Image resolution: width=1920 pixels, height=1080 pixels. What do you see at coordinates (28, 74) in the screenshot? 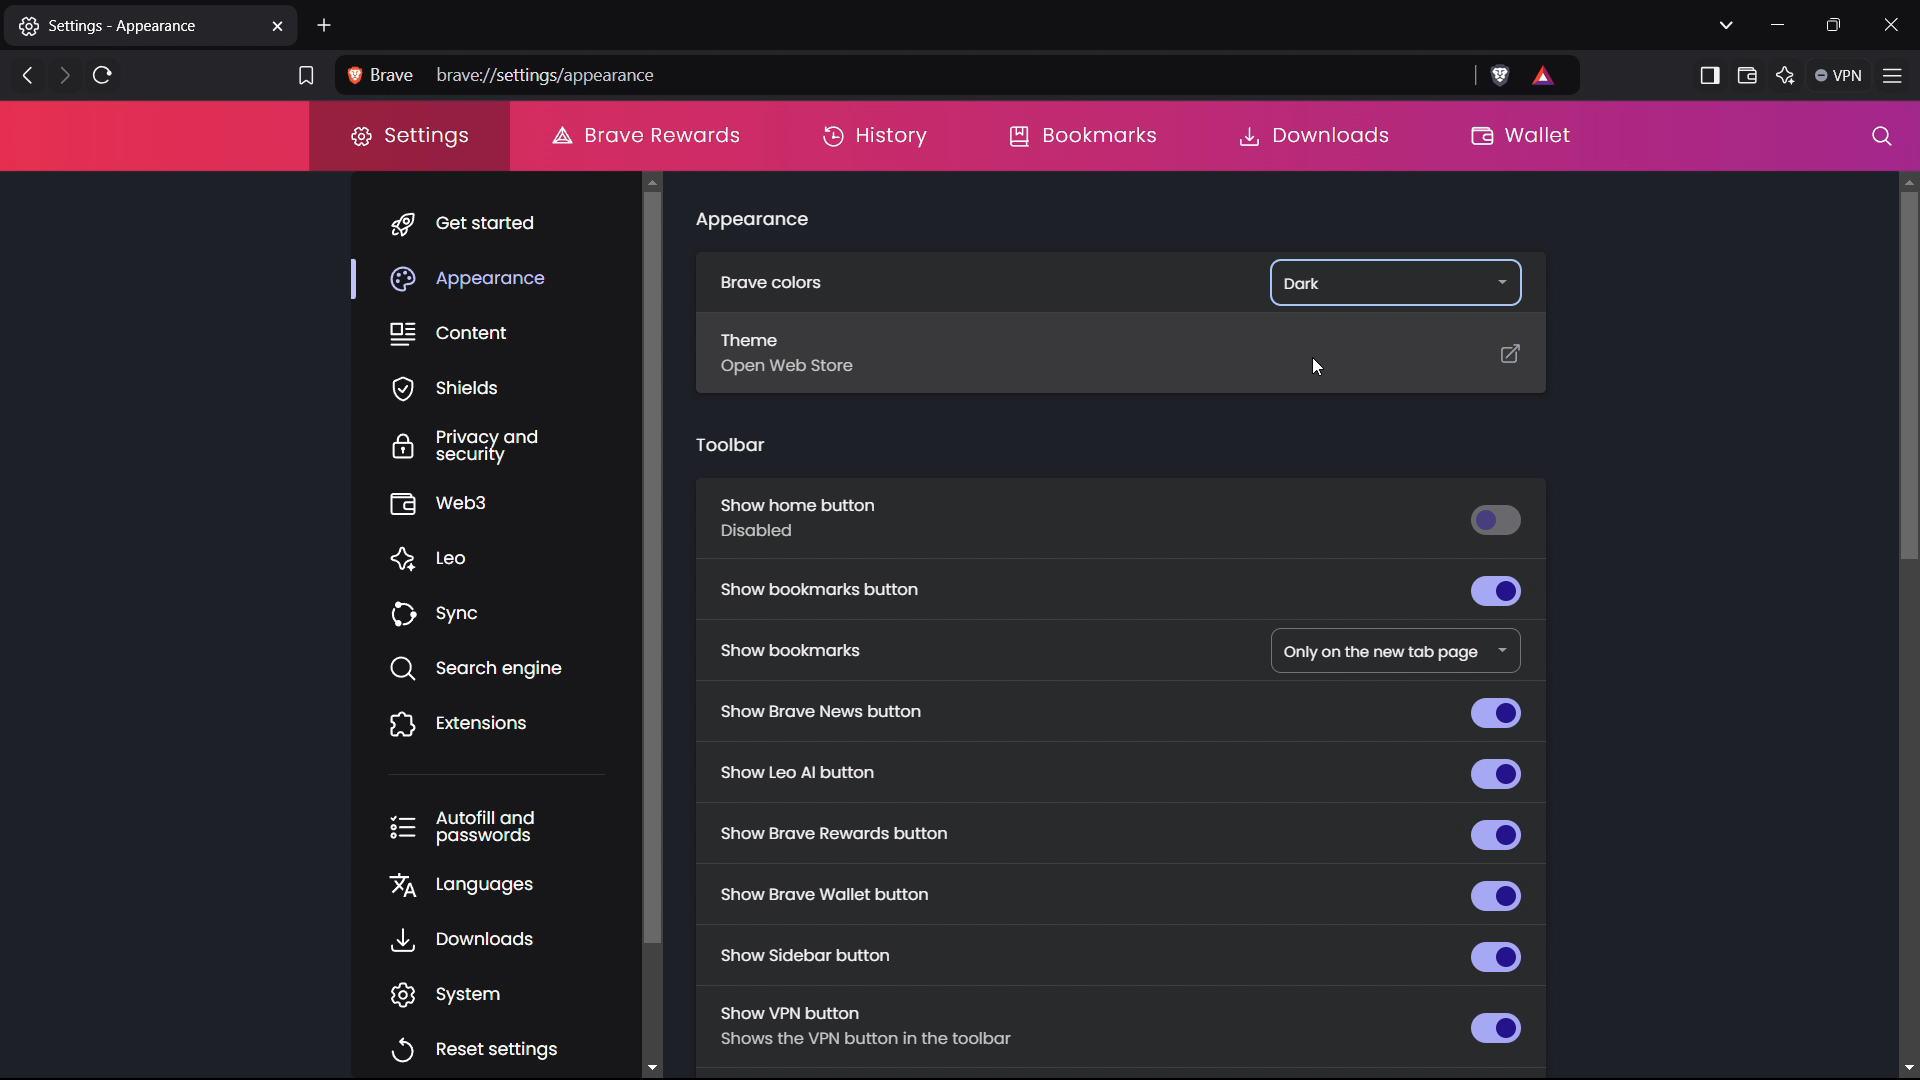
I see `click to go back, hold to see history` at bounding box center [28, 74].